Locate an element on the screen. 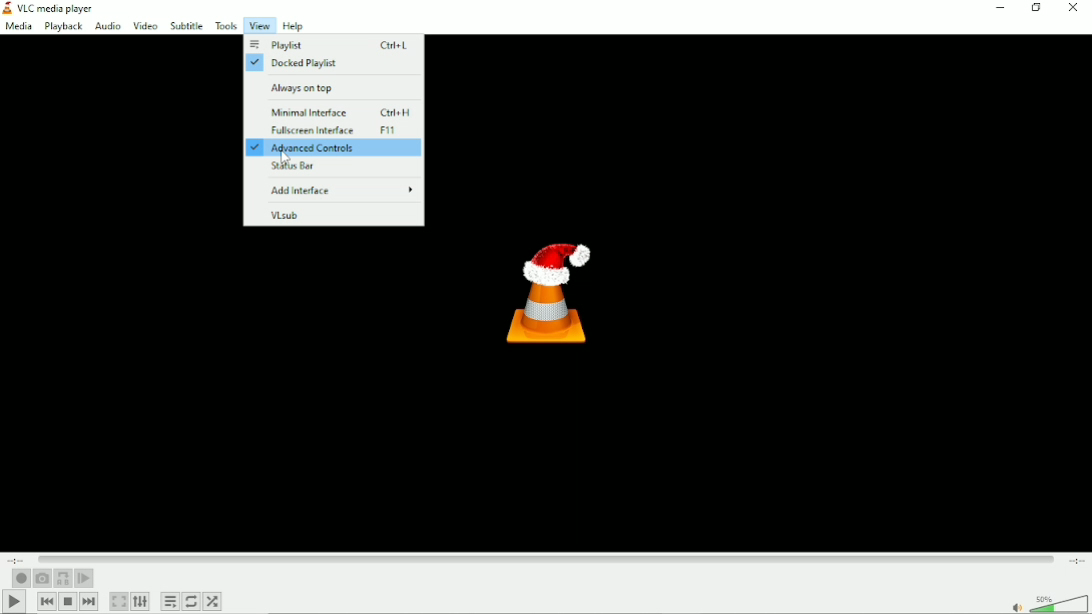 This screenshot has height=614, width=1092. Close is located at coordinates (1073, 8).